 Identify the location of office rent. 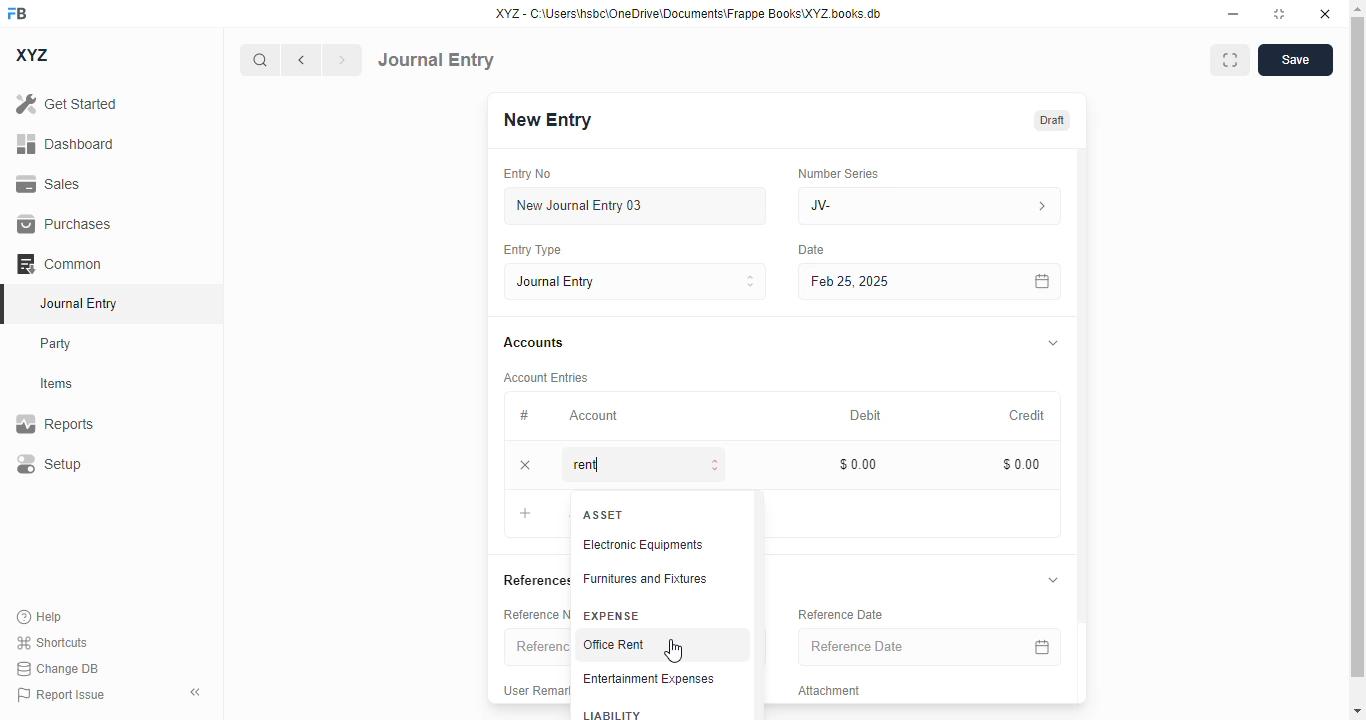
(614, 645).